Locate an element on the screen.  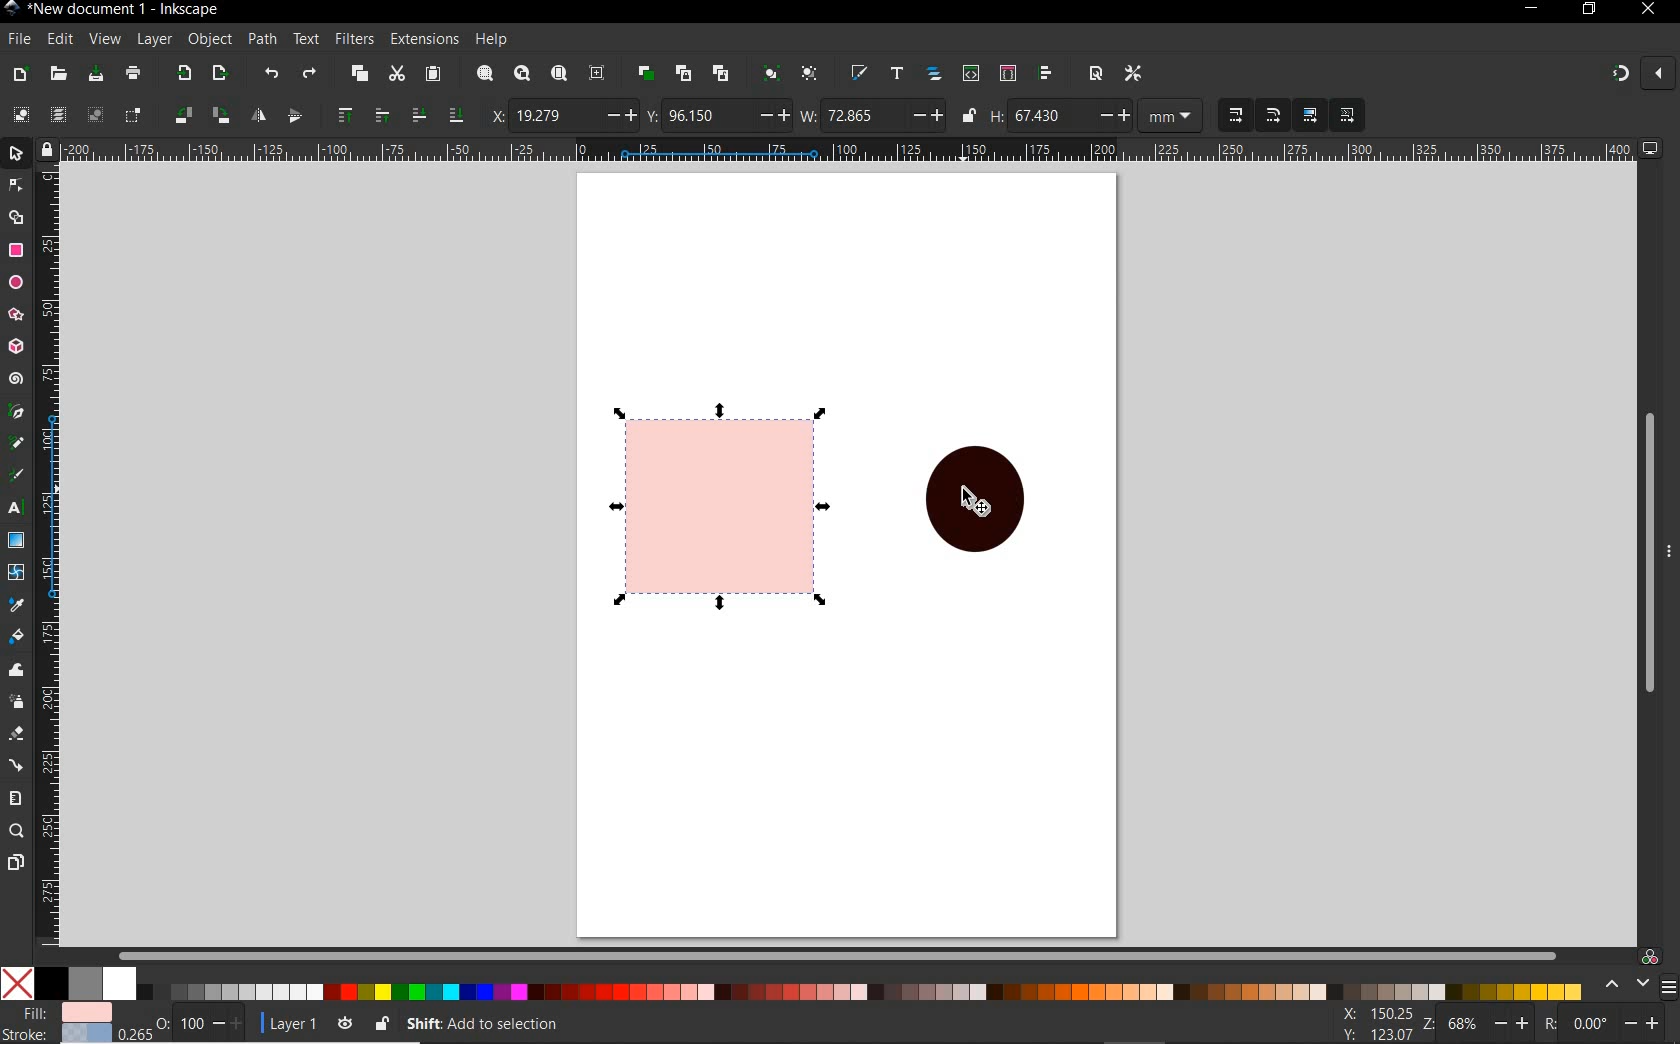
toggle selection box is located at coordinates (133, 116).